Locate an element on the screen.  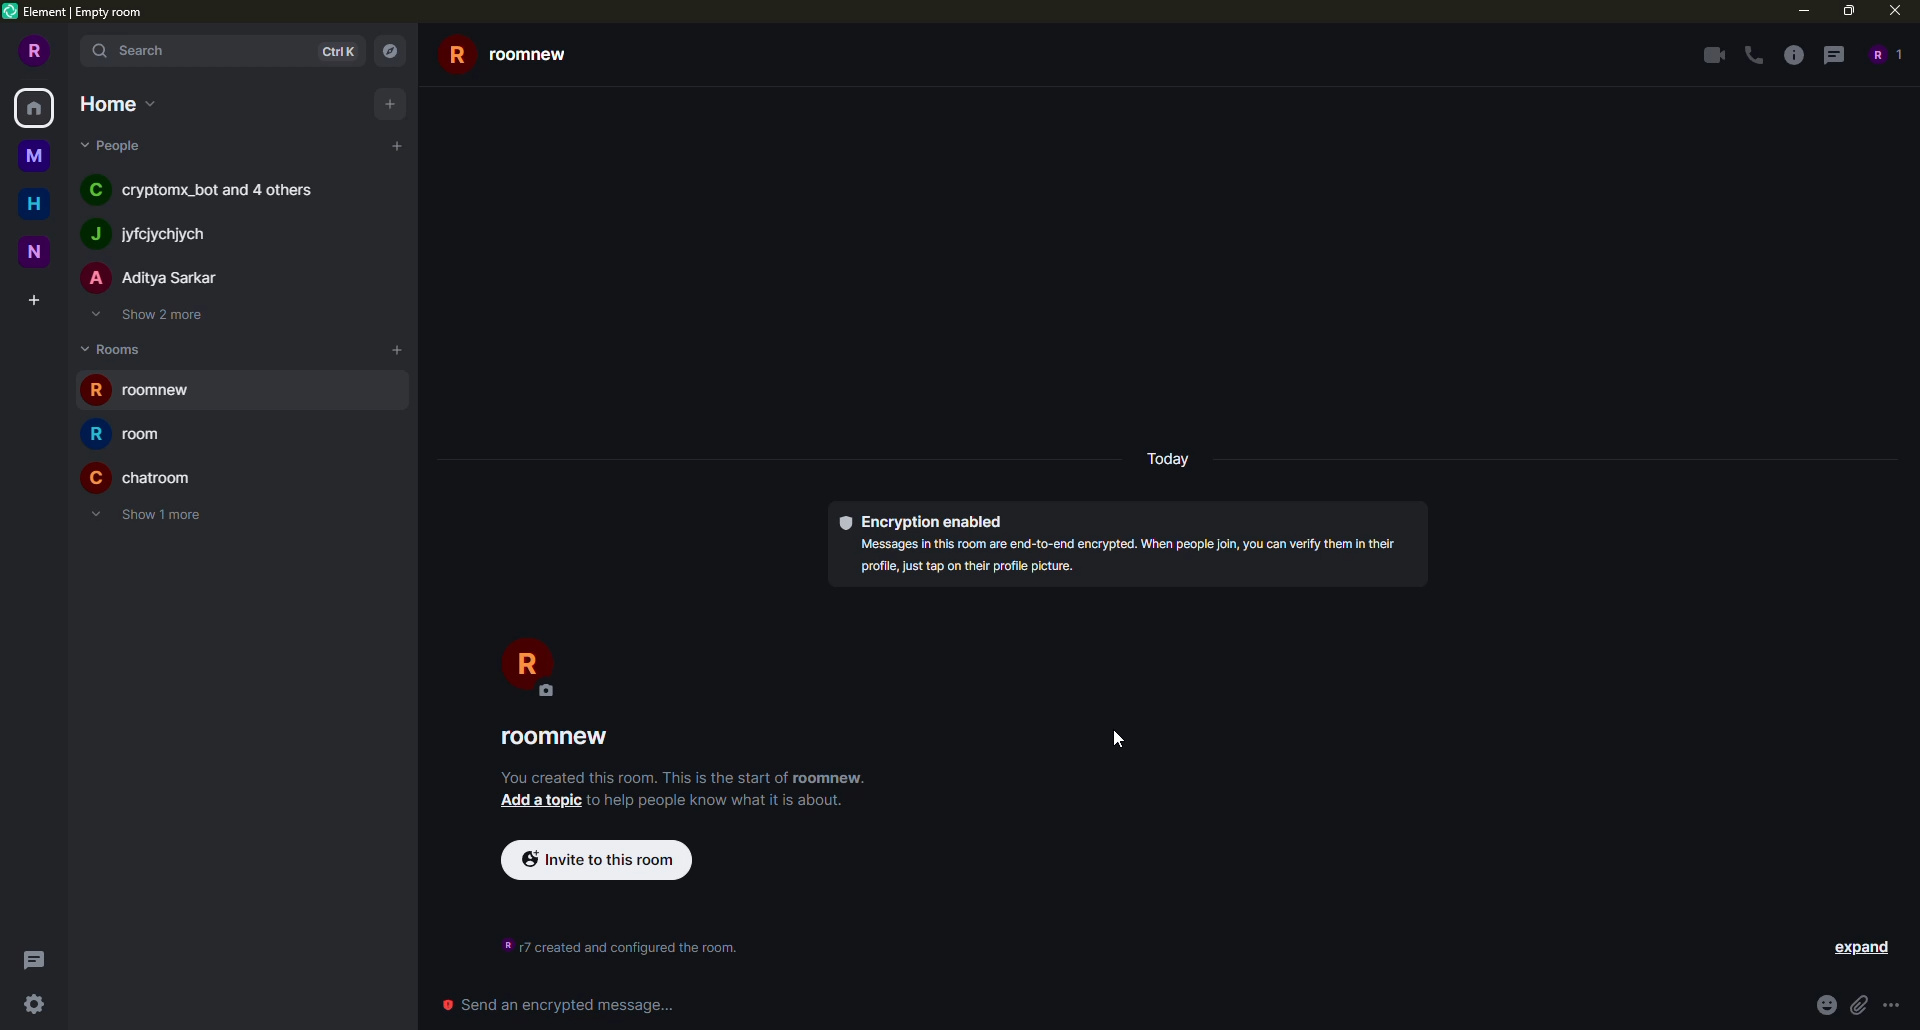
profile is located at coordinates (540, 667).